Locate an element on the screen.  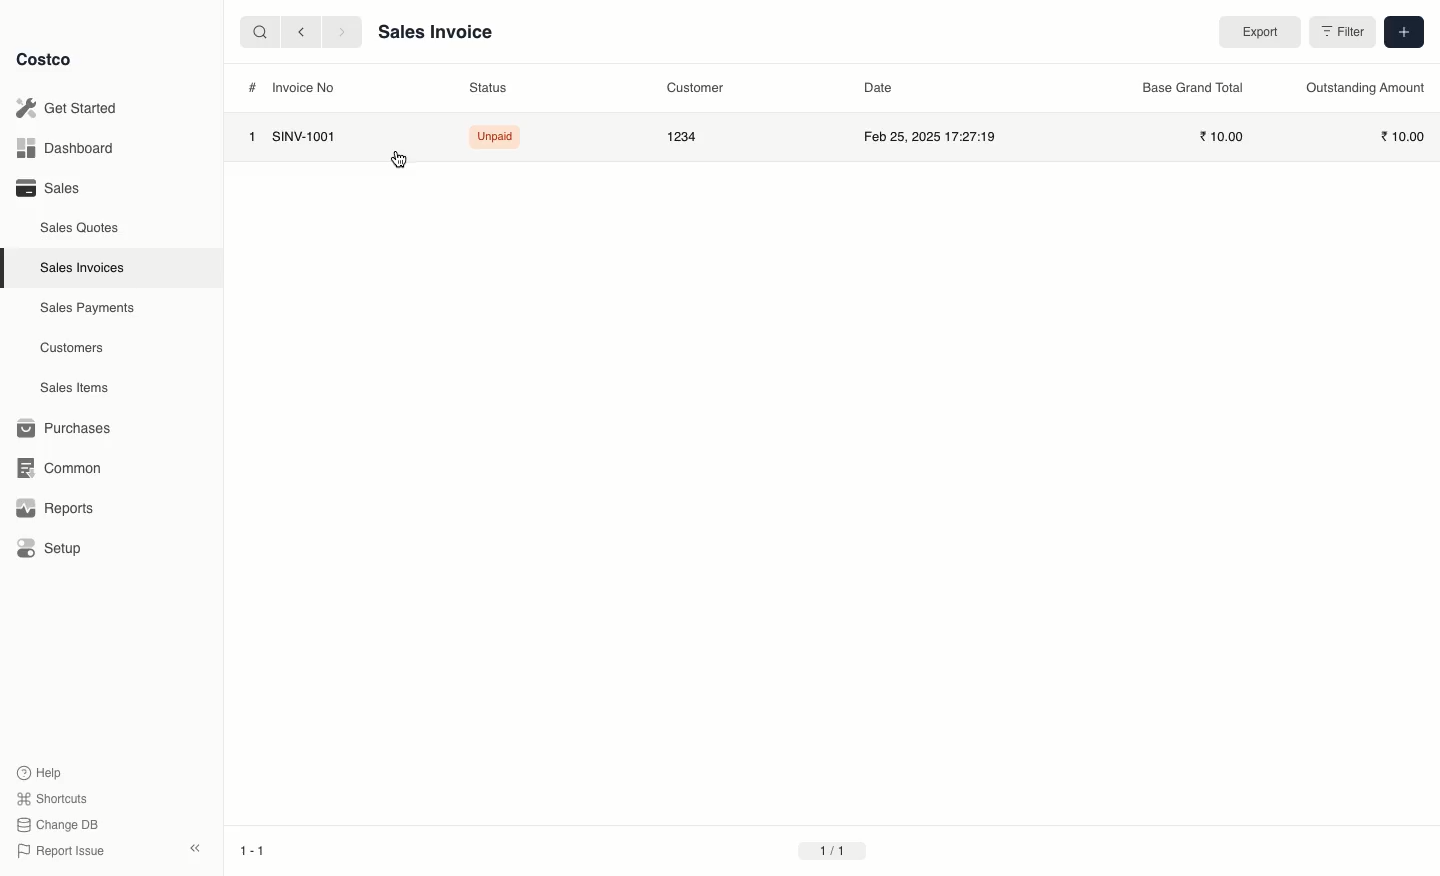
1/1 is located at coordinates (843, 851).